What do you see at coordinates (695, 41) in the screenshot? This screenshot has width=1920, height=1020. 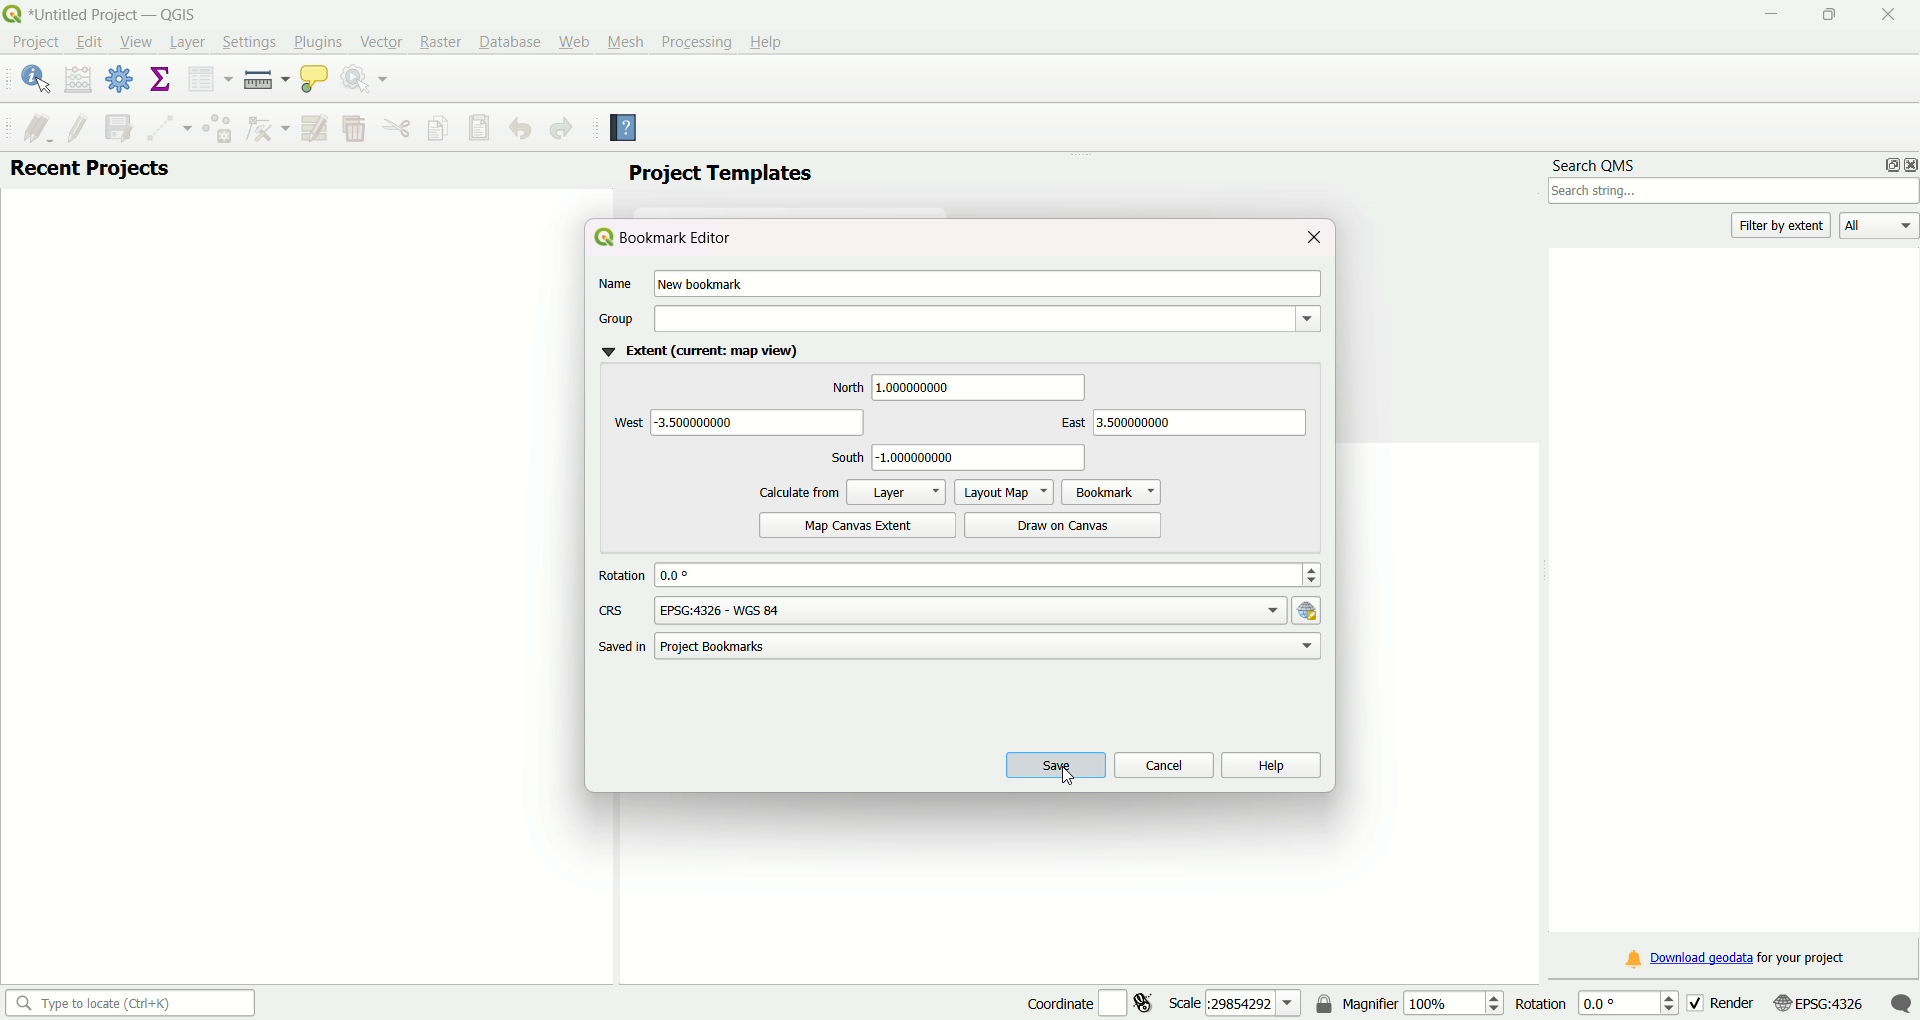 I see `Processing` at bounding box center [695, 41].